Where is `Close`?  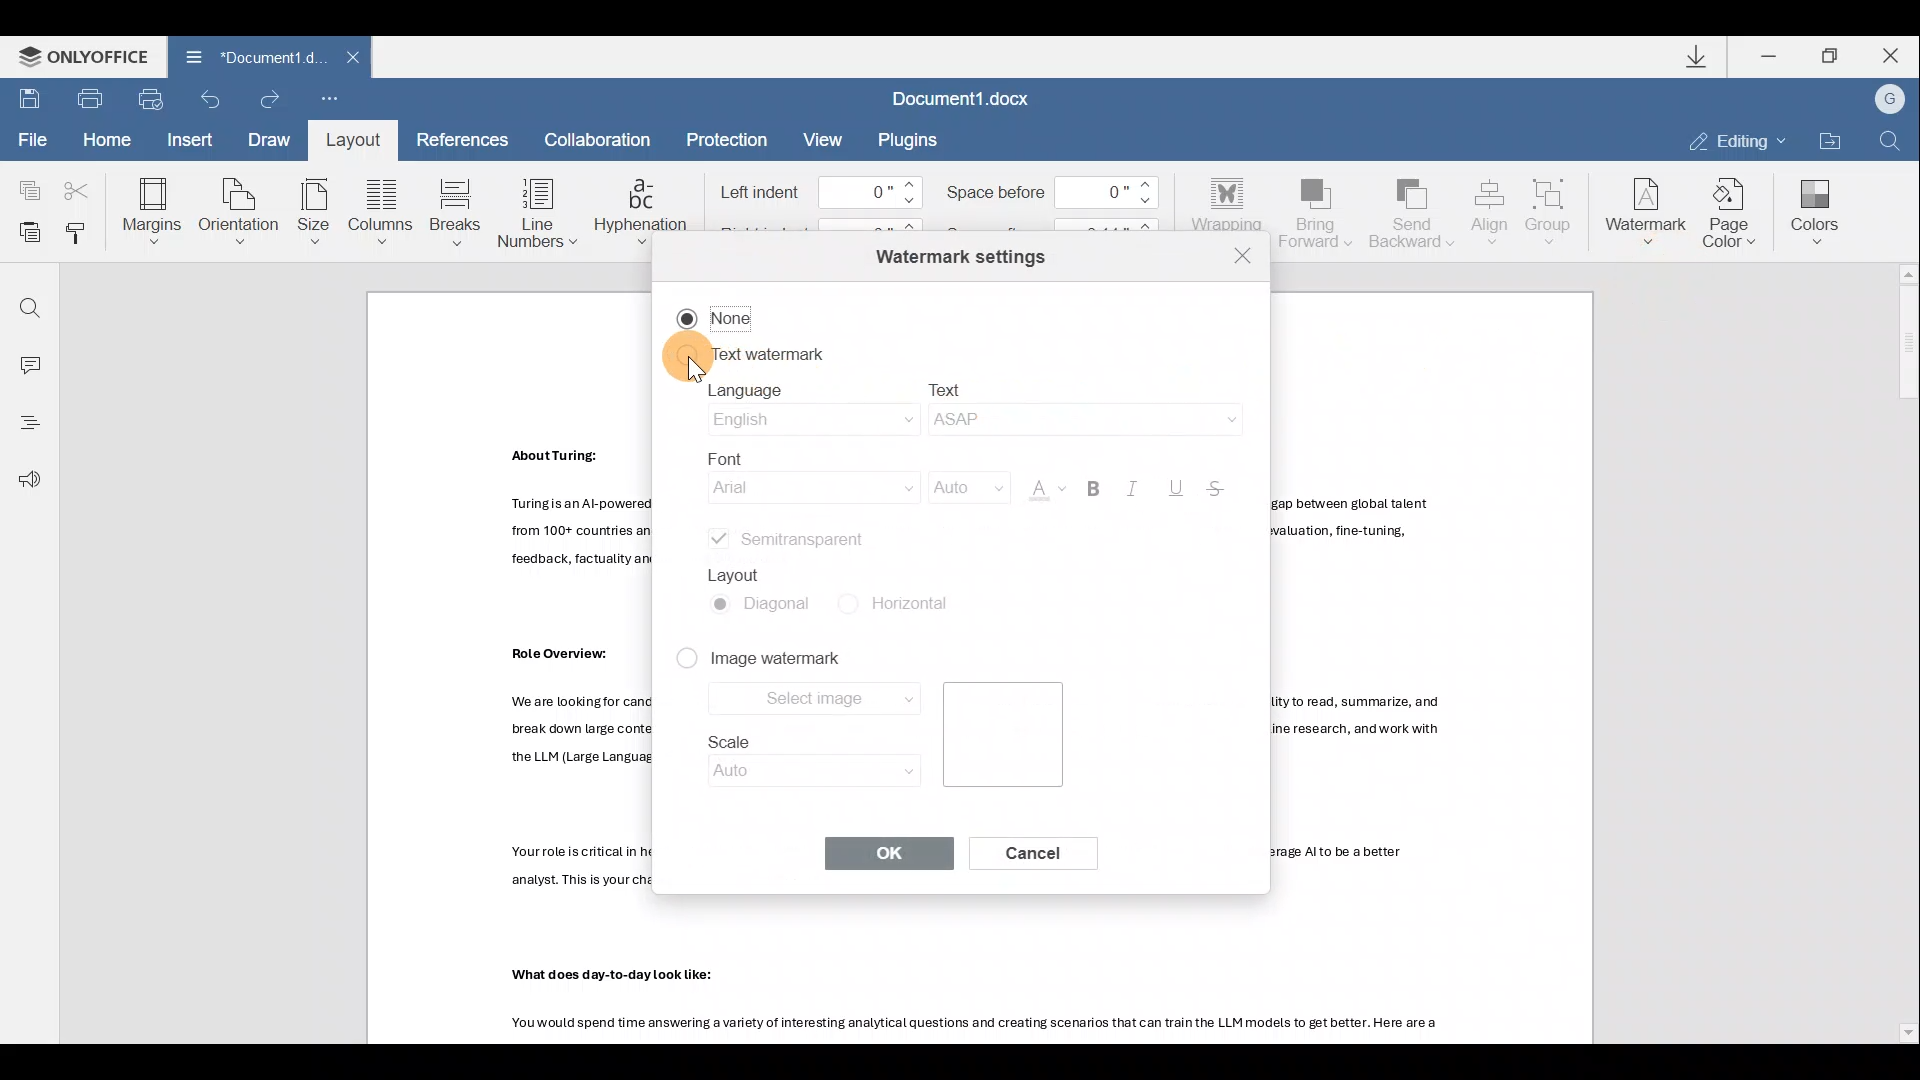 Close is located at coordinates (1888, 56).